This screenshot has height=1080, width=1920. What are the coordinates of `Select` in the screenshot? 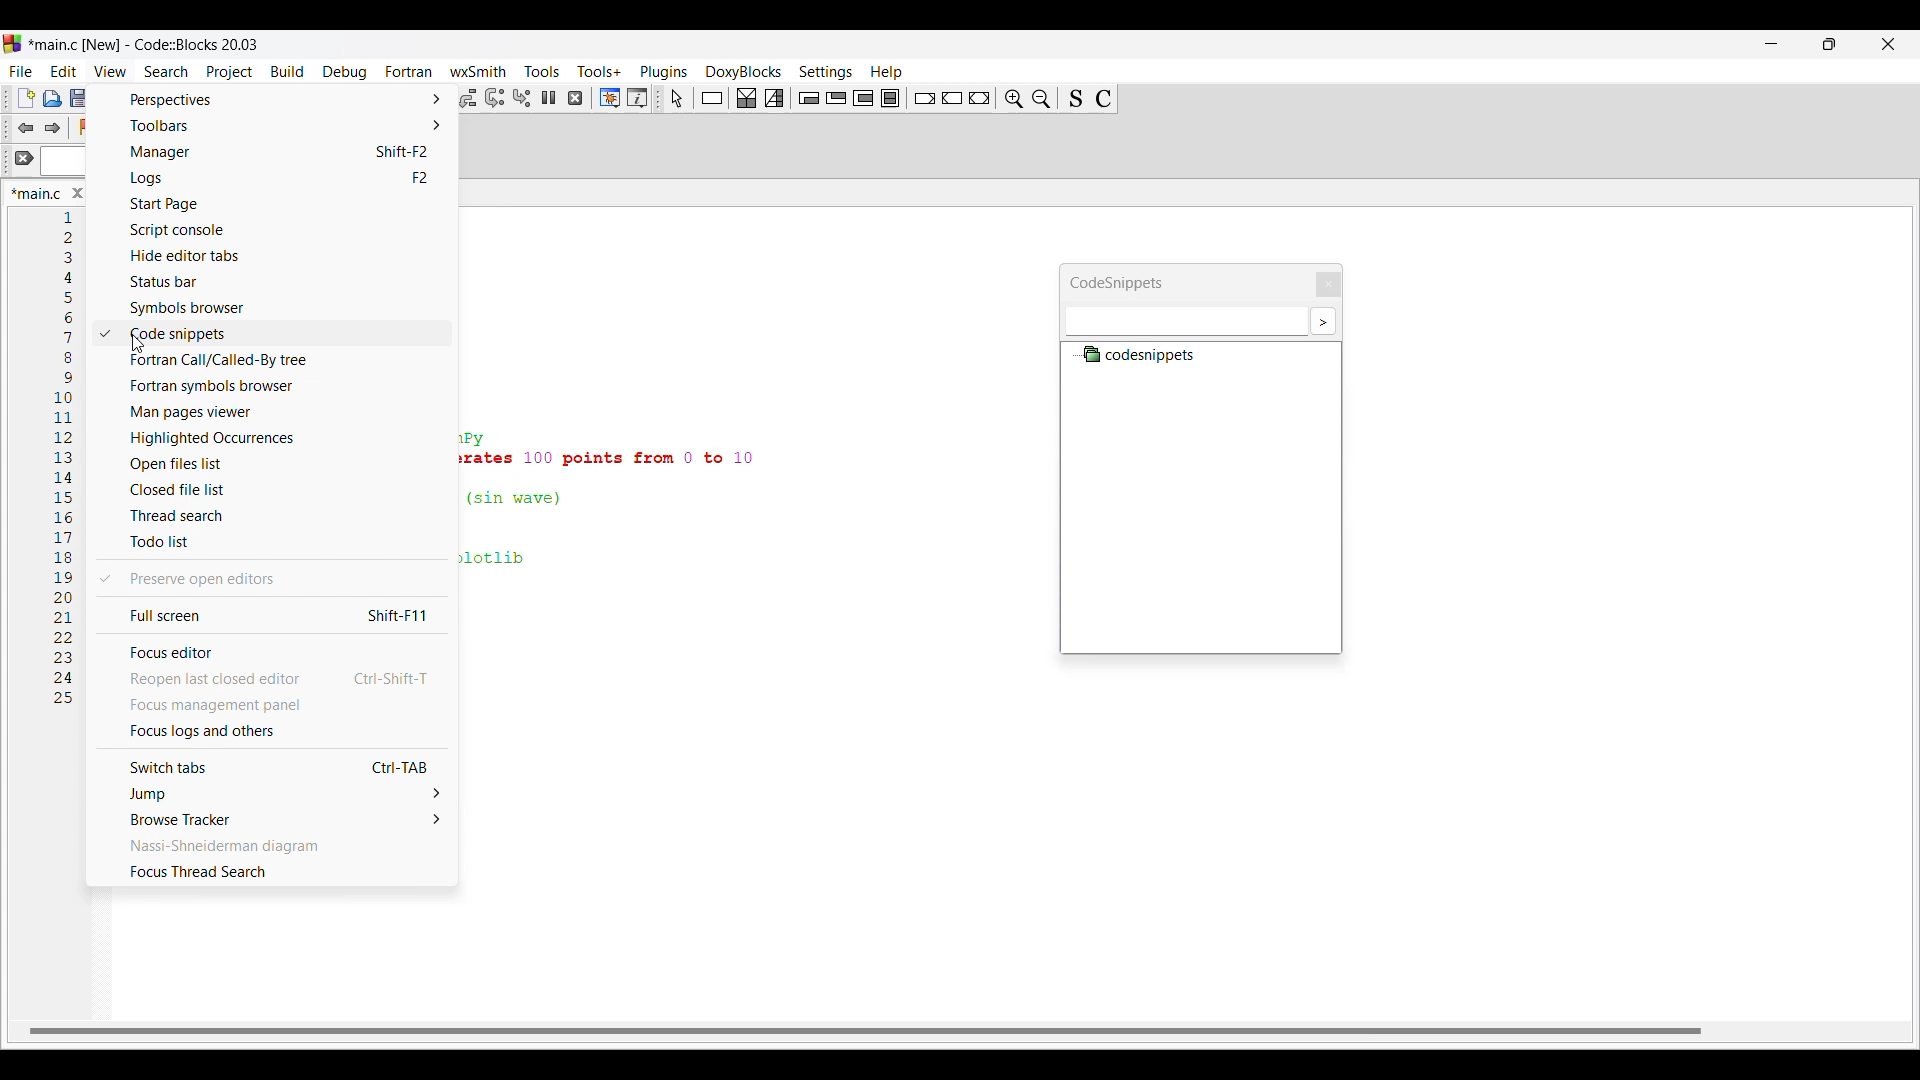 It's located at (677, 98).